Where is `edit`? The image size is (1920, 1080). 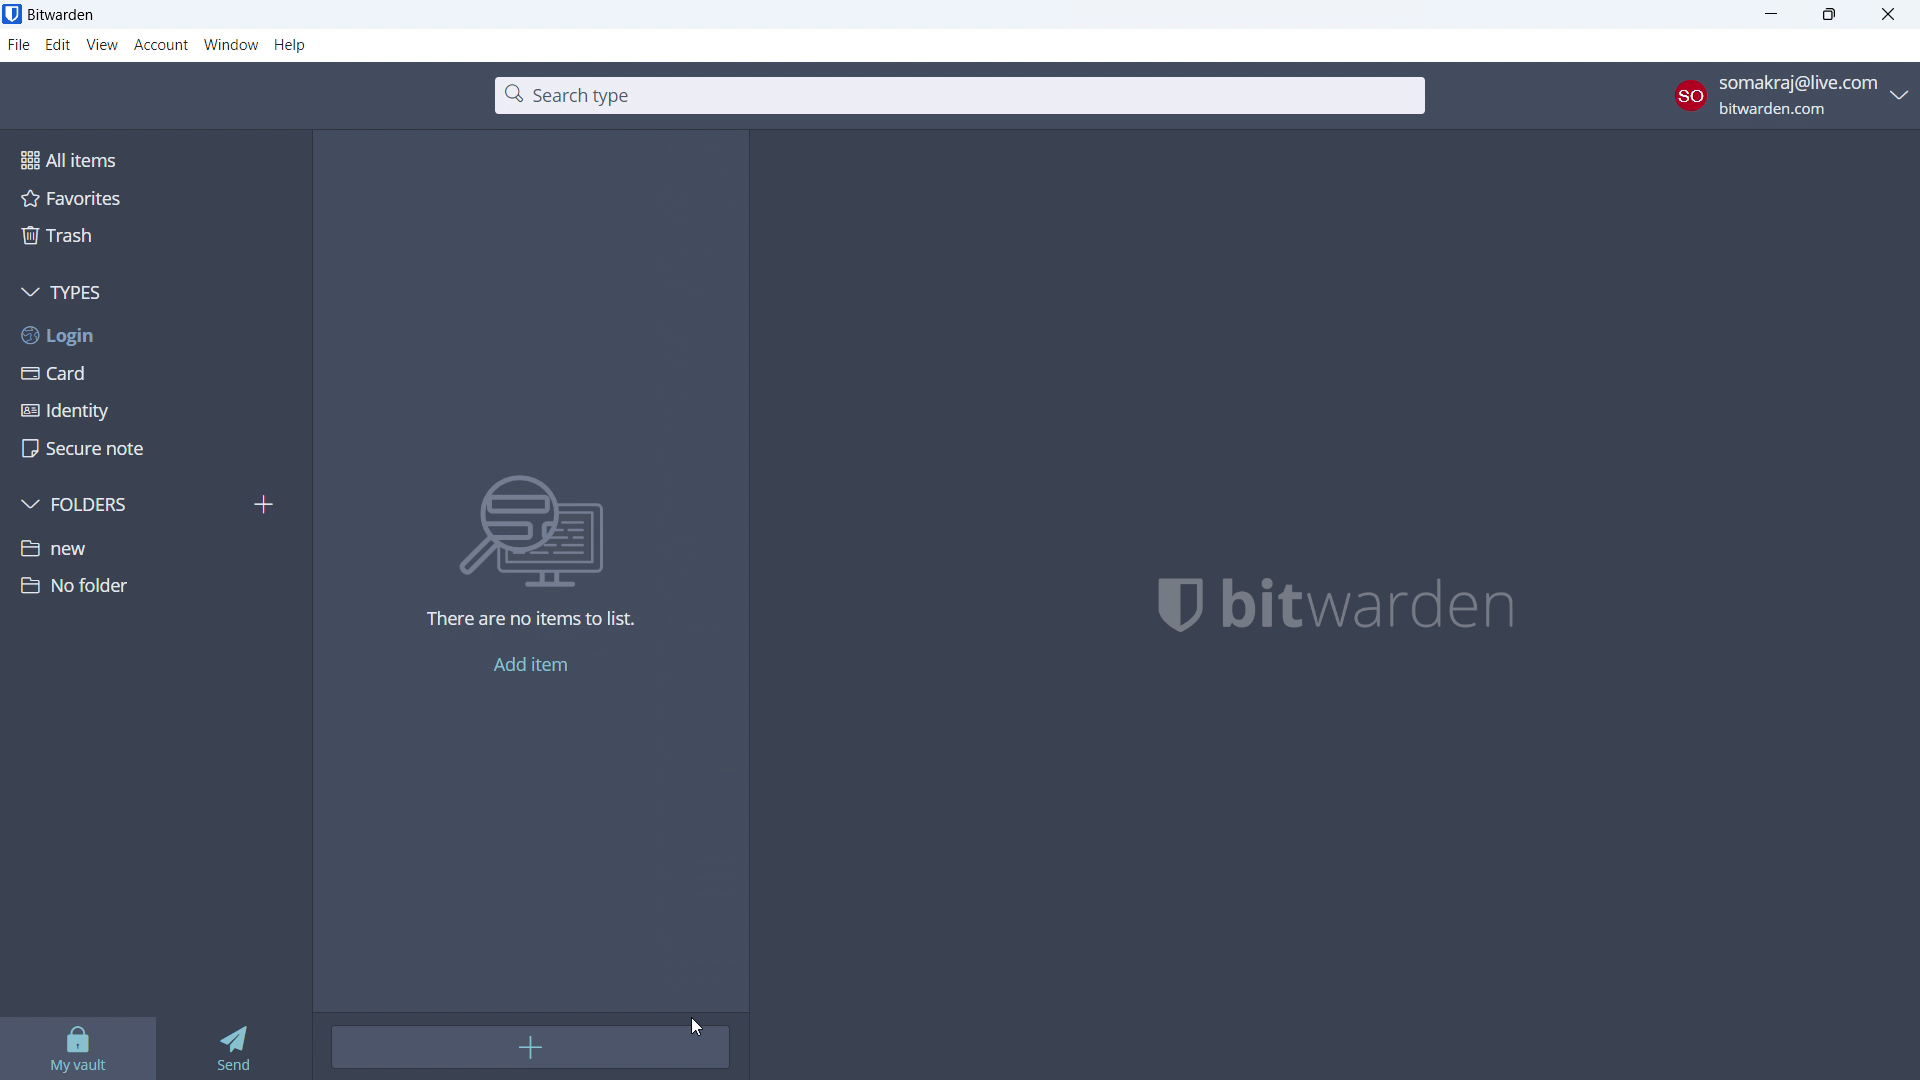 edit is located at coordinates (59, 45).